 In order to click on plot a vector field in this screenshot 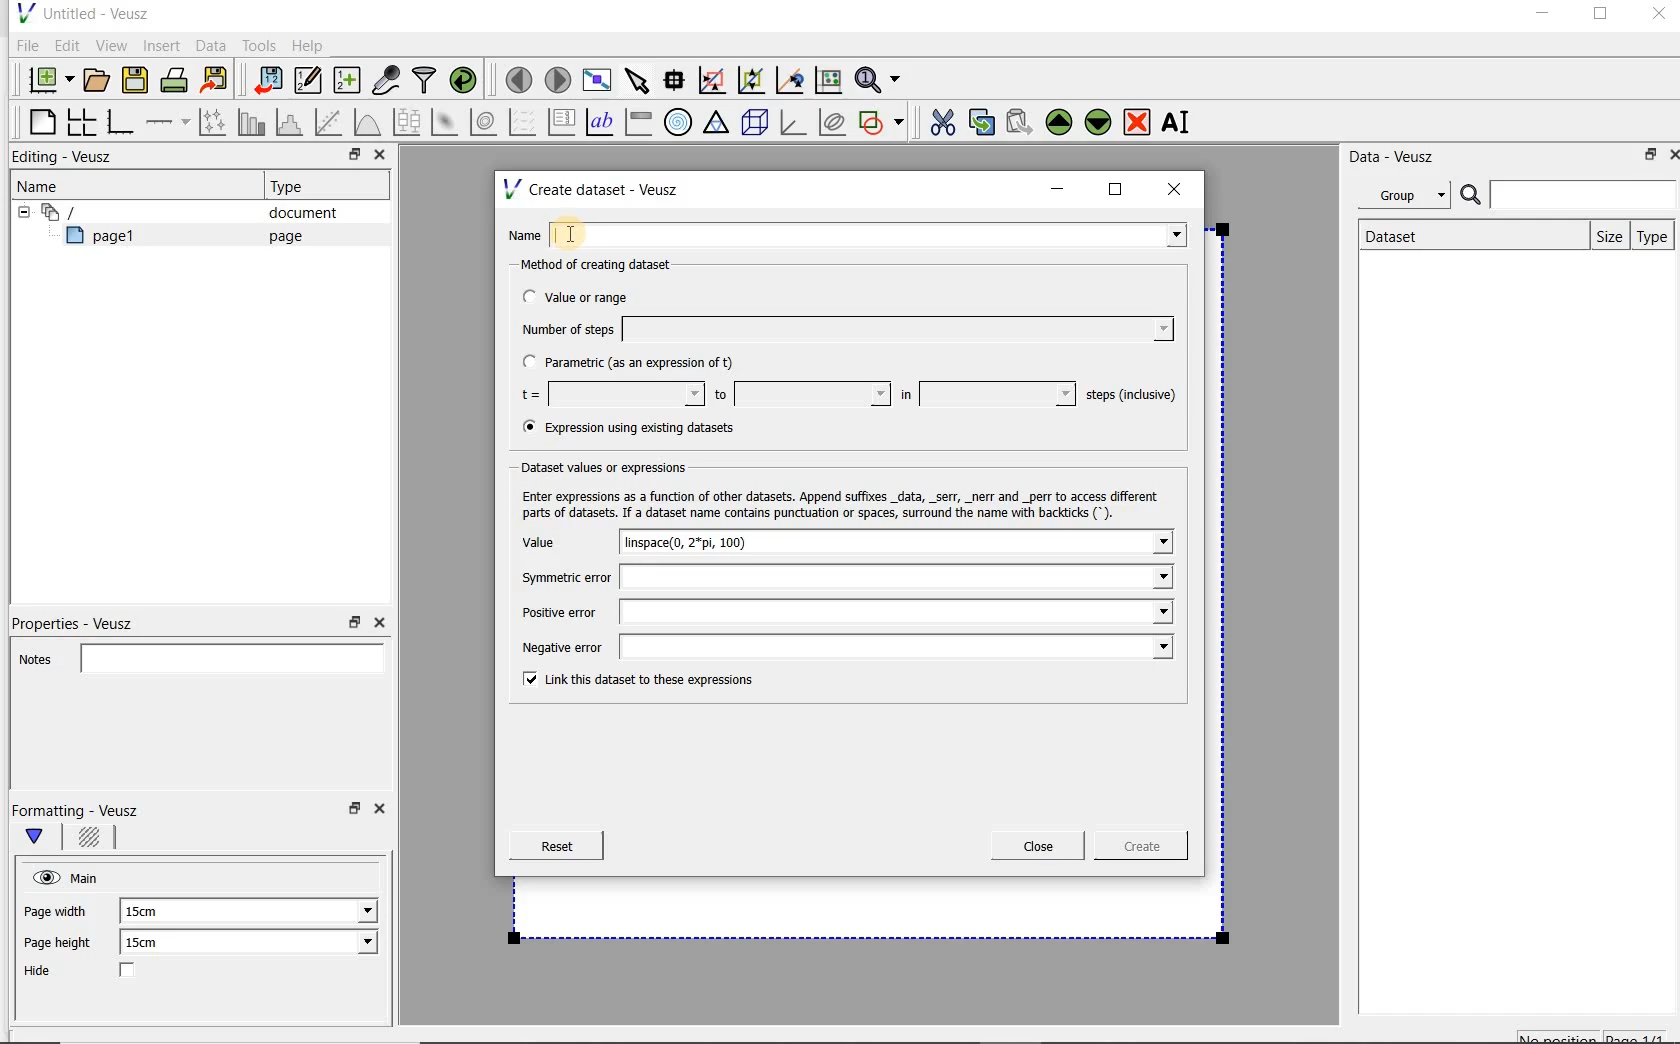, I will do `click(523, 120)`.